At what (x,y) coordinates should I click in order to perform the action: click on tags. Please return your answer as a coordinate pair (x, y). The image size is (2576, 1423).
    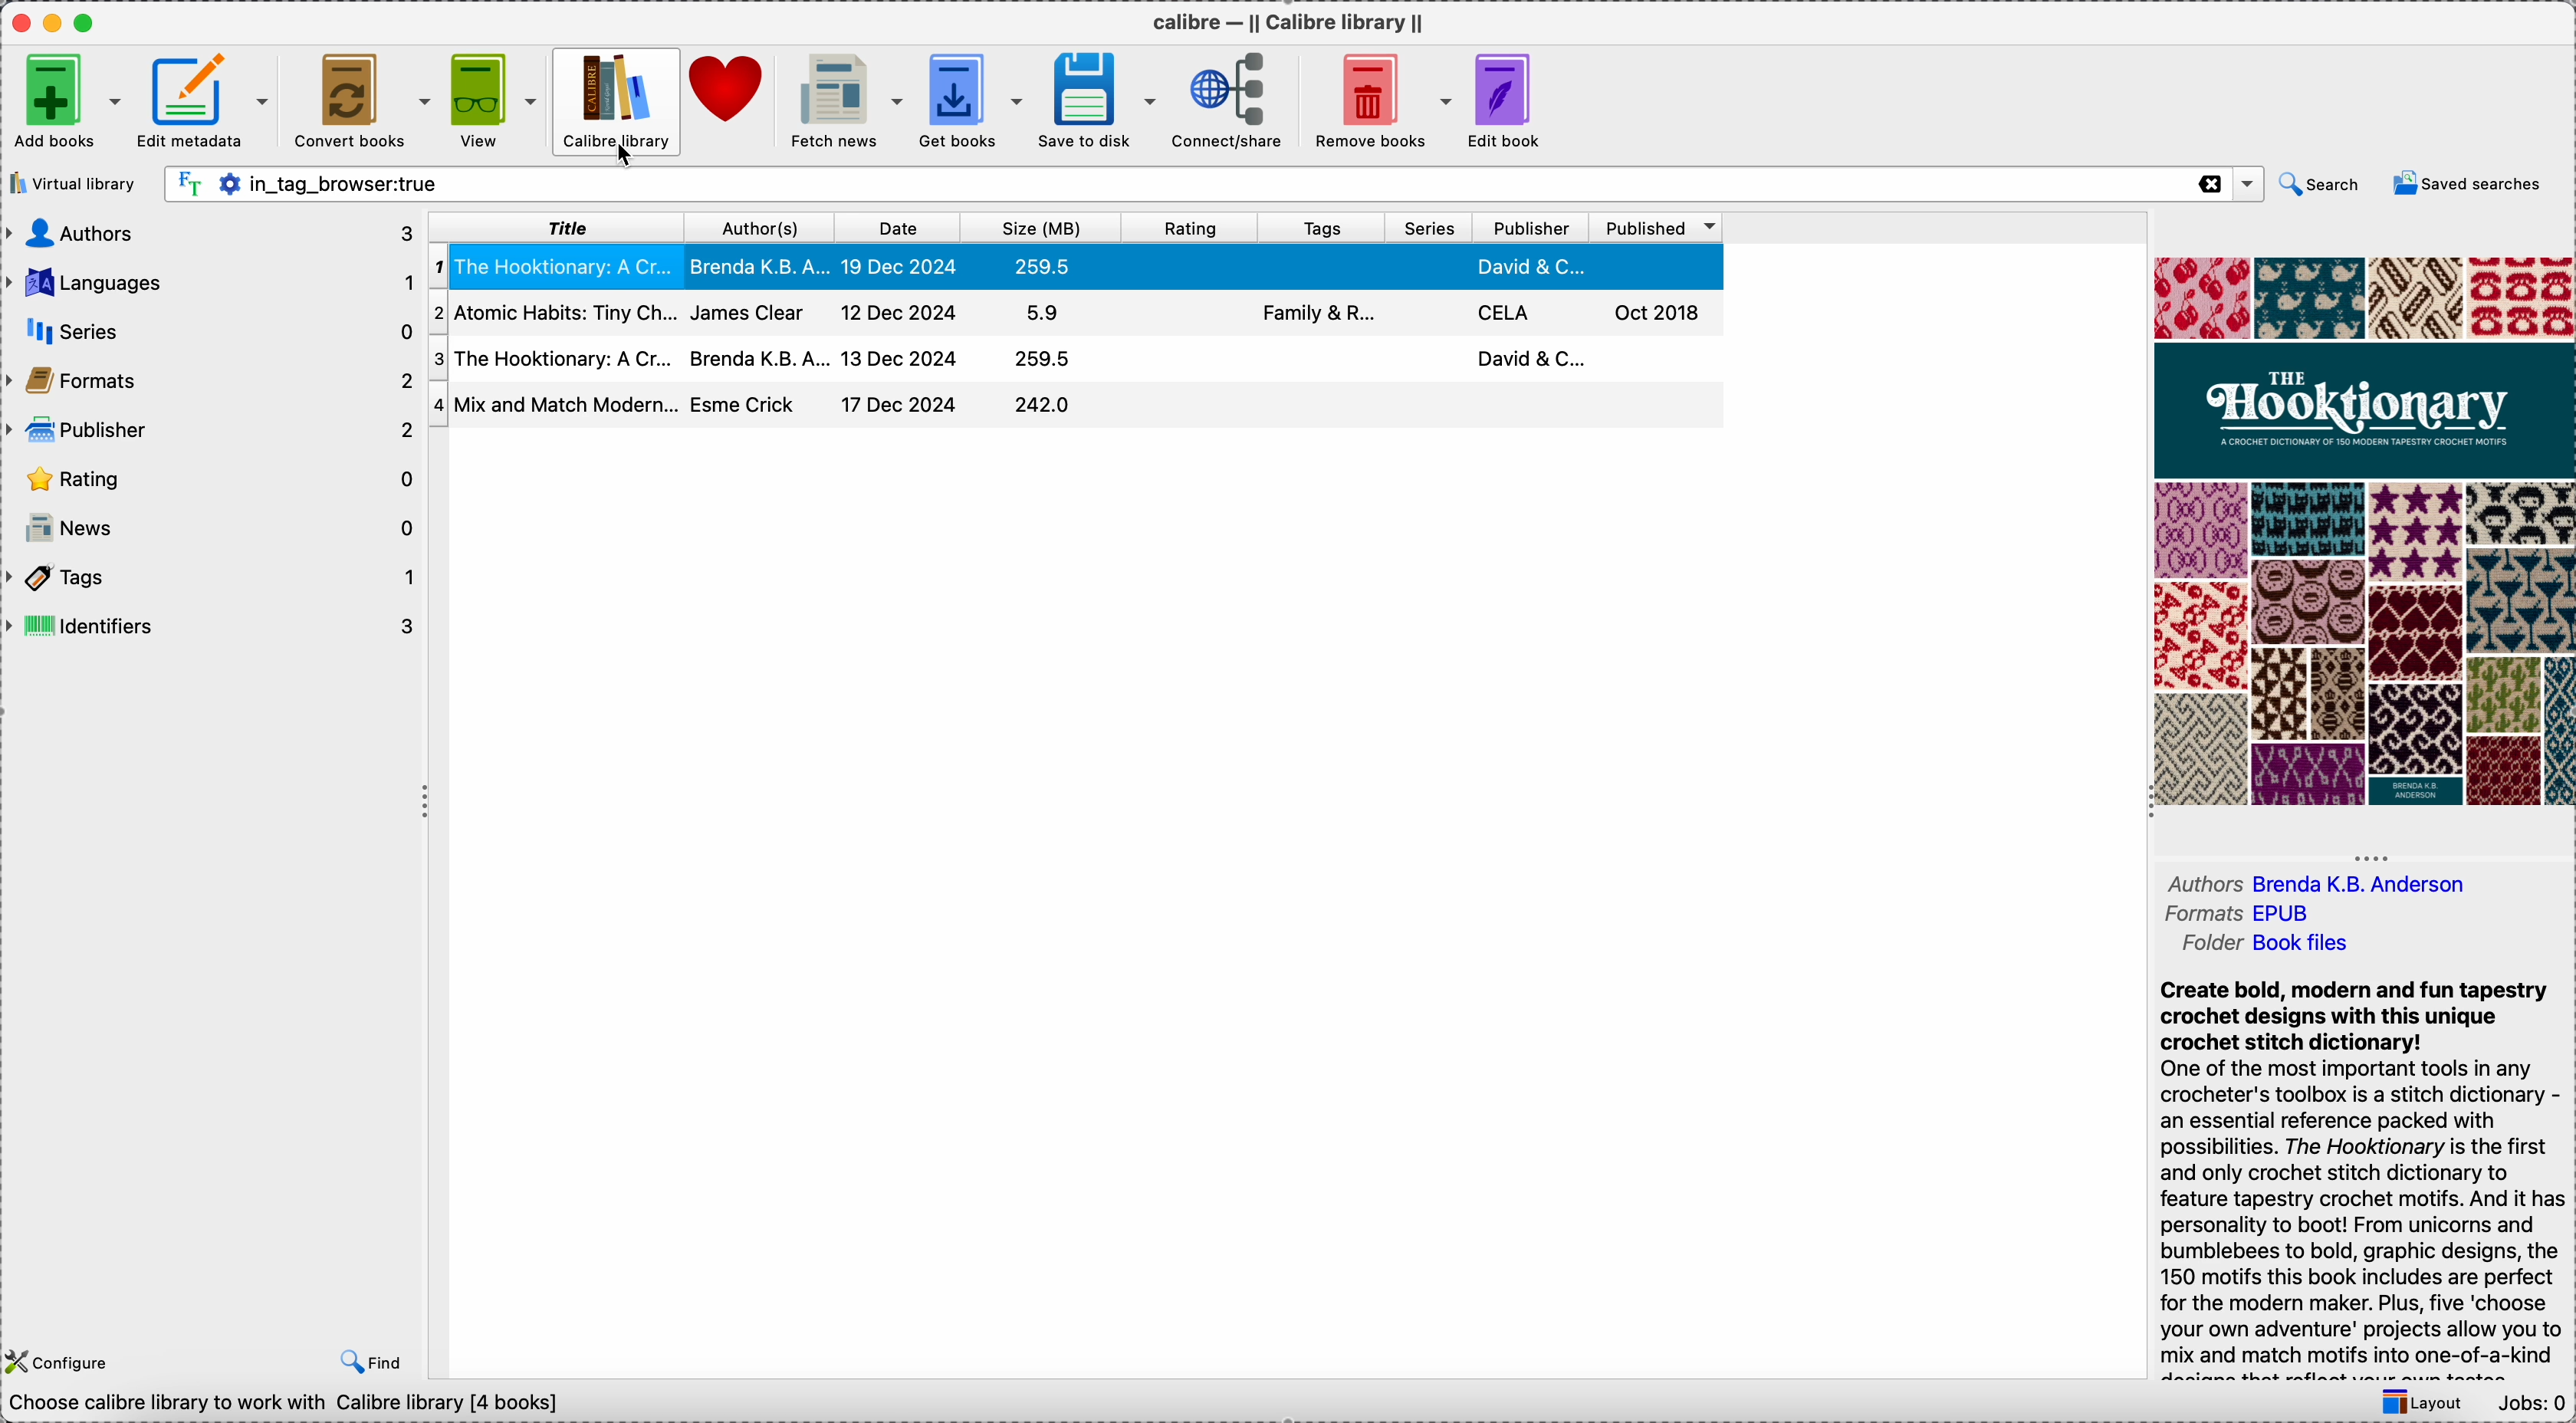
    Looking at the image, I should click on (213, 577).